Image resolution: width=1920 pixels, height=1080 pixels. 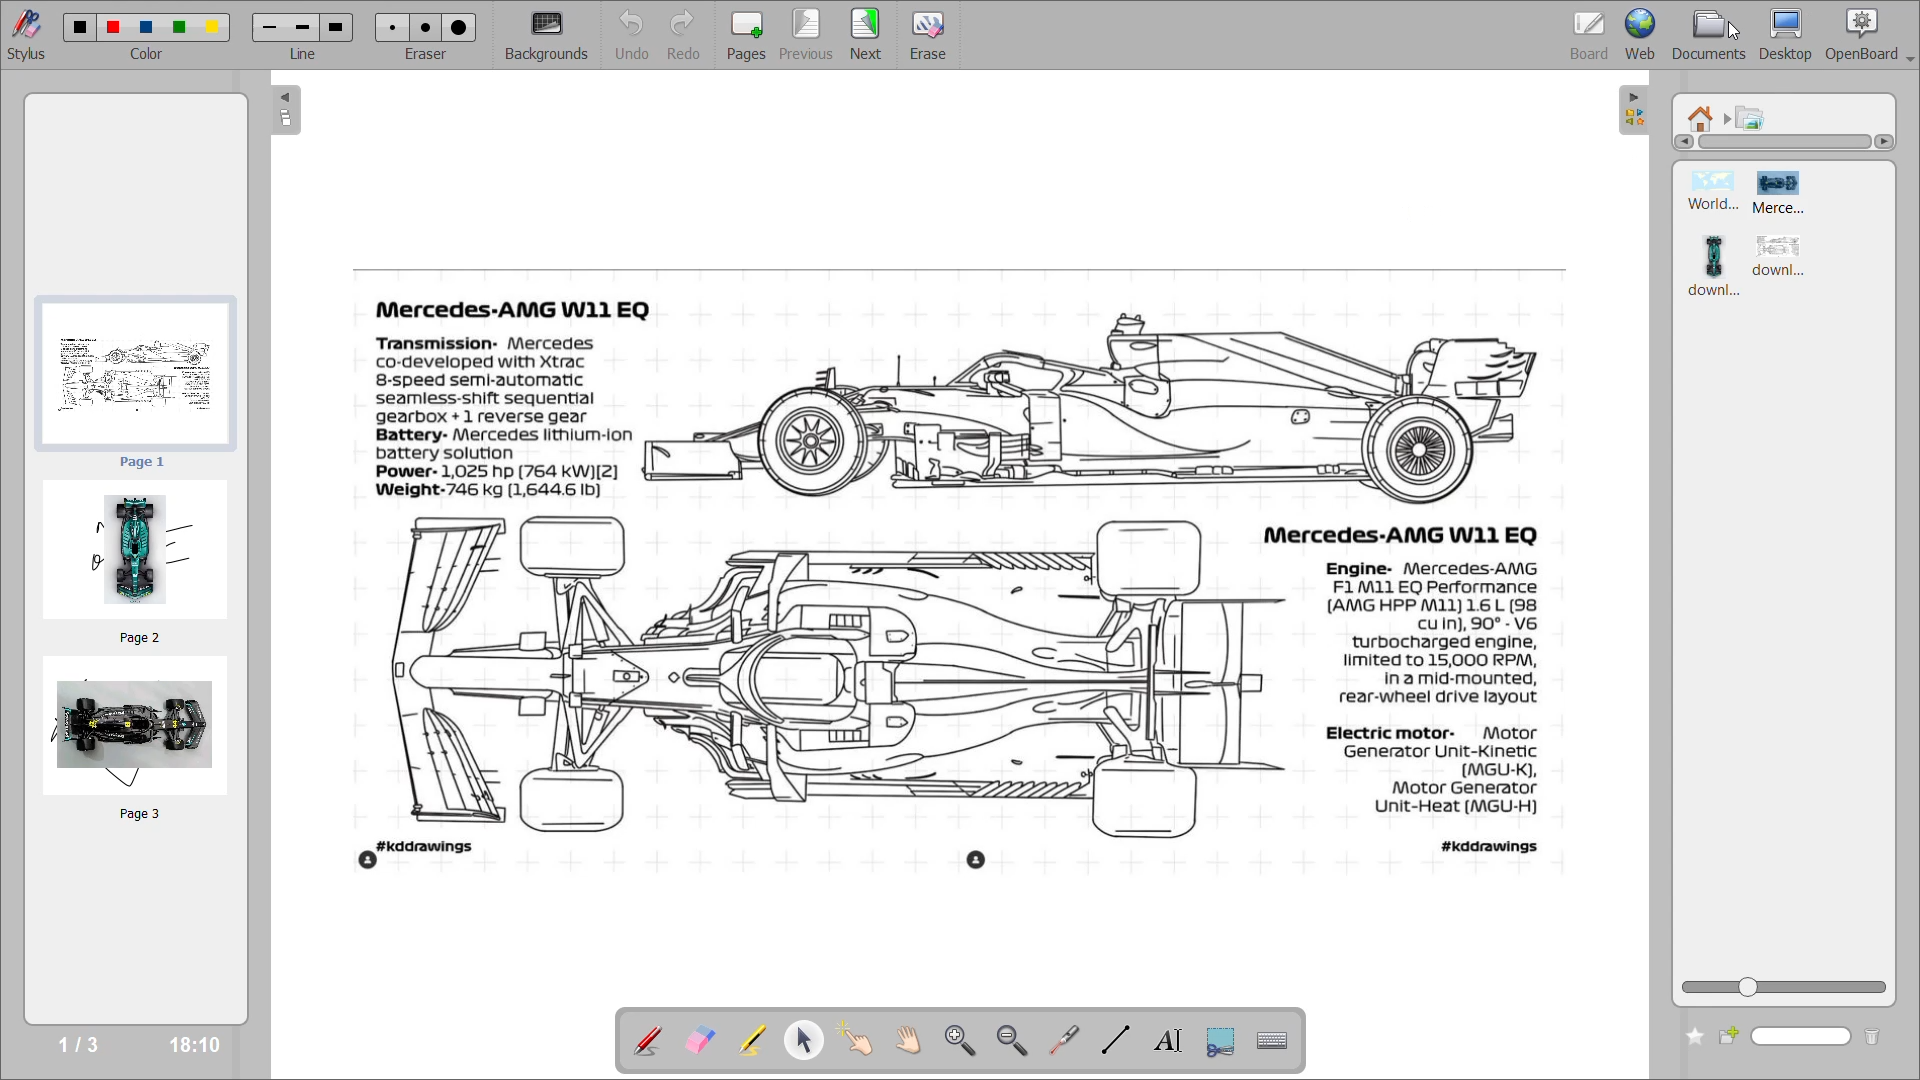 I want to click on erase, so click(x=929, y=35).